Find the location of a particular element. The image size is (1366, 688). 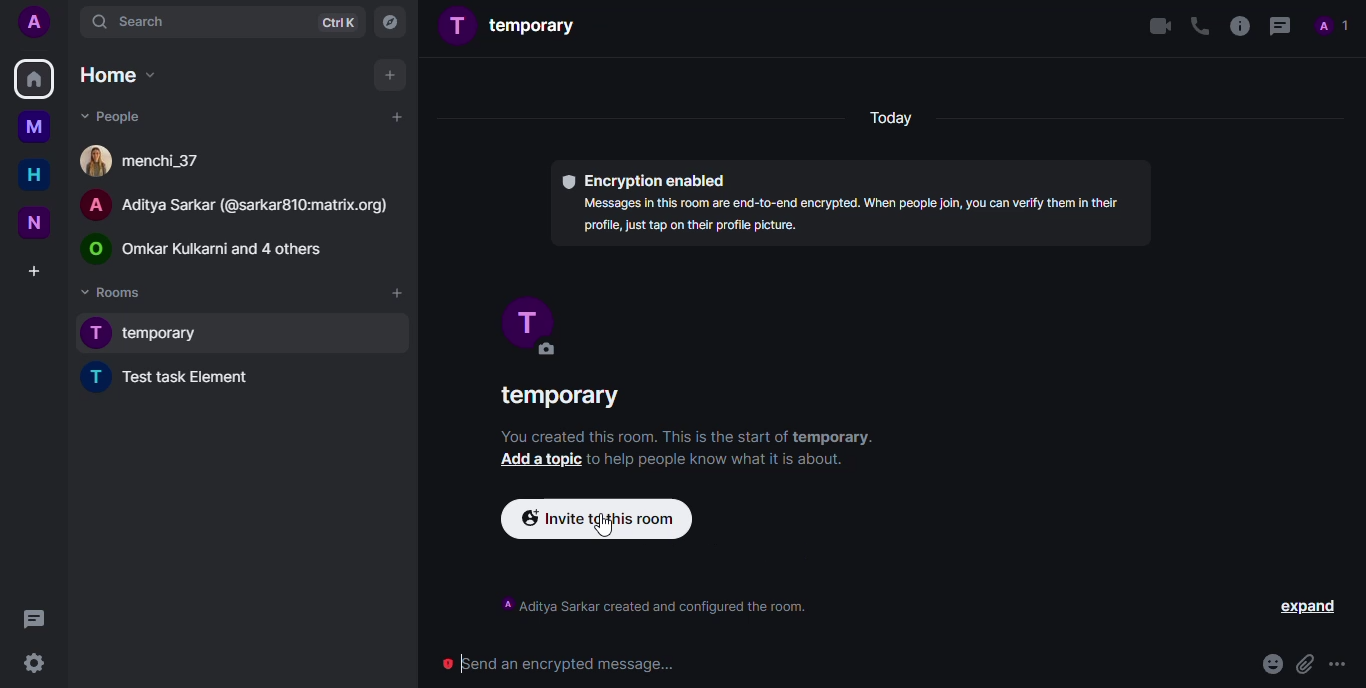

more is located at coordinates (1342, 668).